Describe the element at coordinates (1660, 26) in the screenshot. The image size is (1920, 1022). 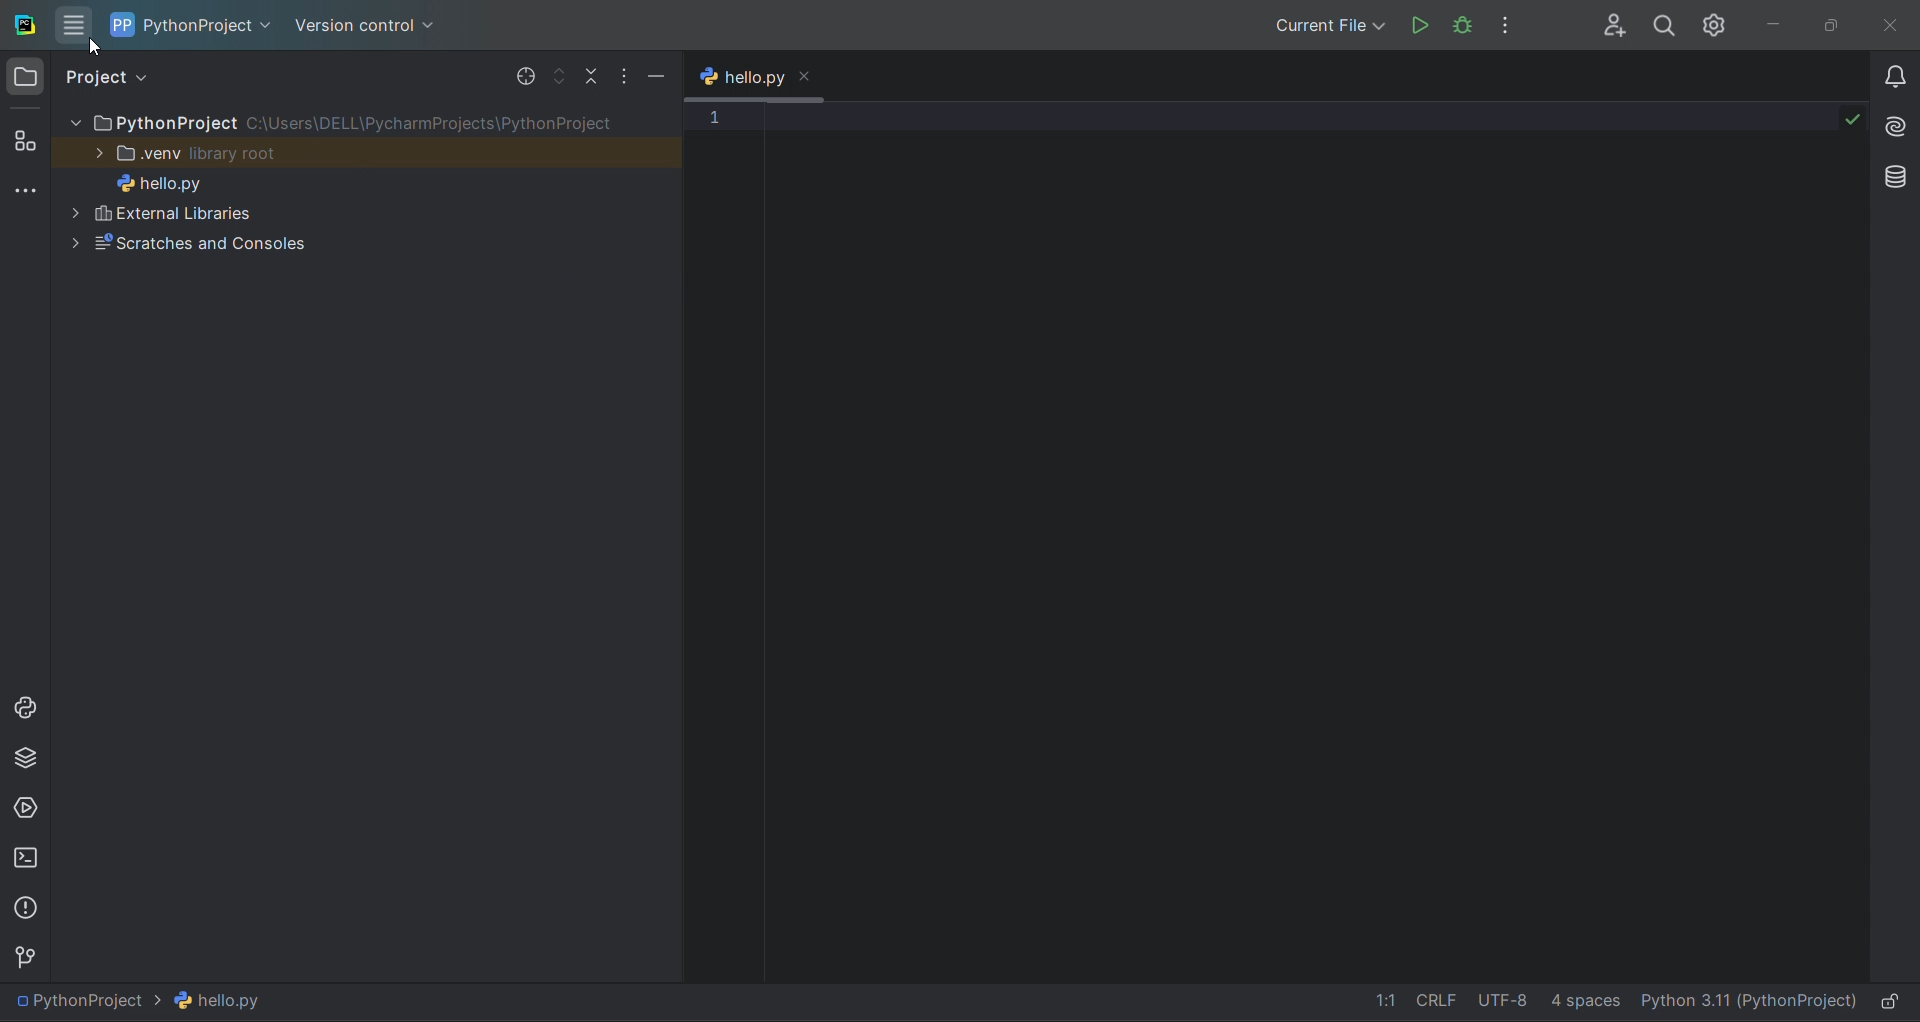
I see `search` at that location.